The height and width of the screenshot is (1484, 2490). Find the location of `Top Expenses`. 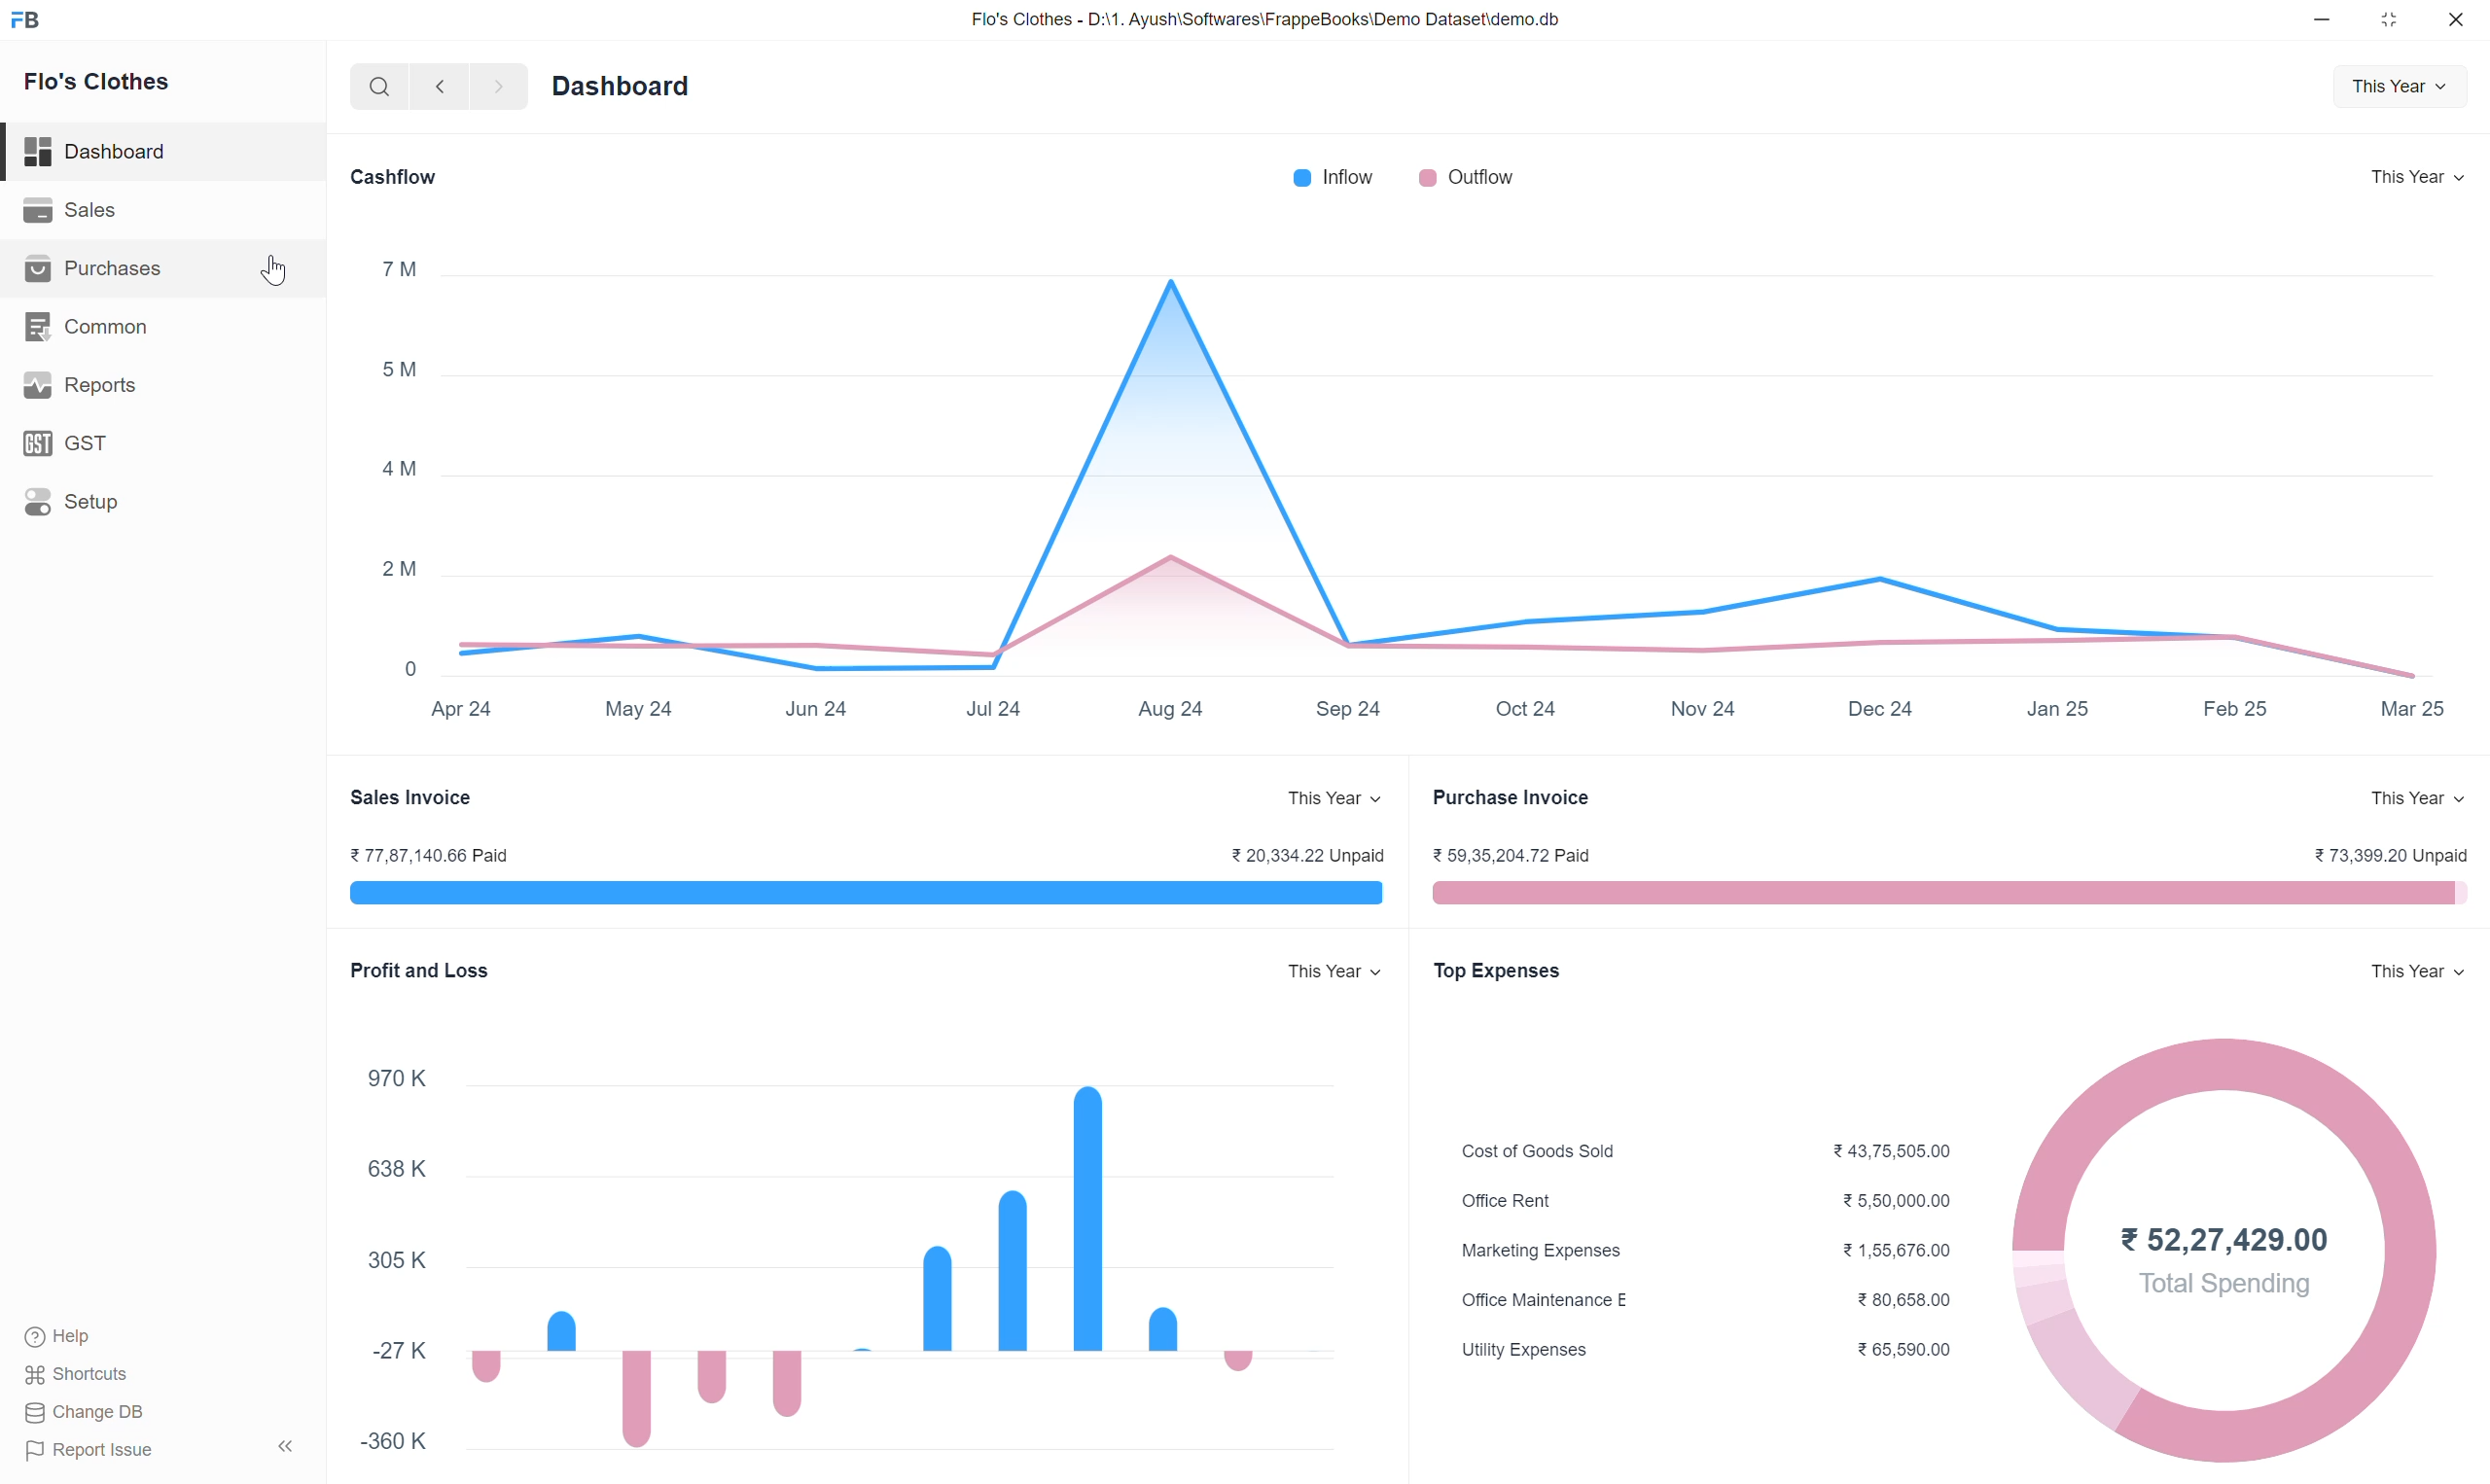

Top Expenses is located at coordinates (1496, 972).